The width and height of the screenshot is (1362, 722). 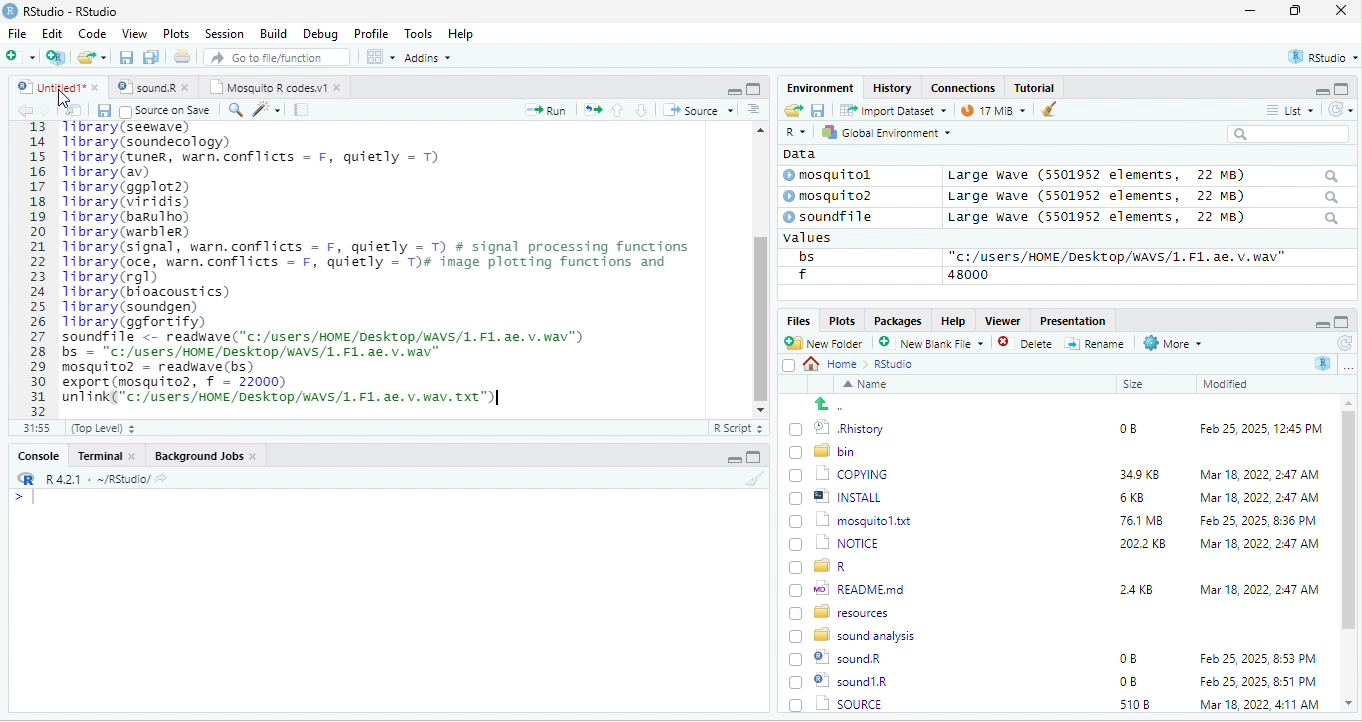 I want to click on line number, so click(x=40, y=268).